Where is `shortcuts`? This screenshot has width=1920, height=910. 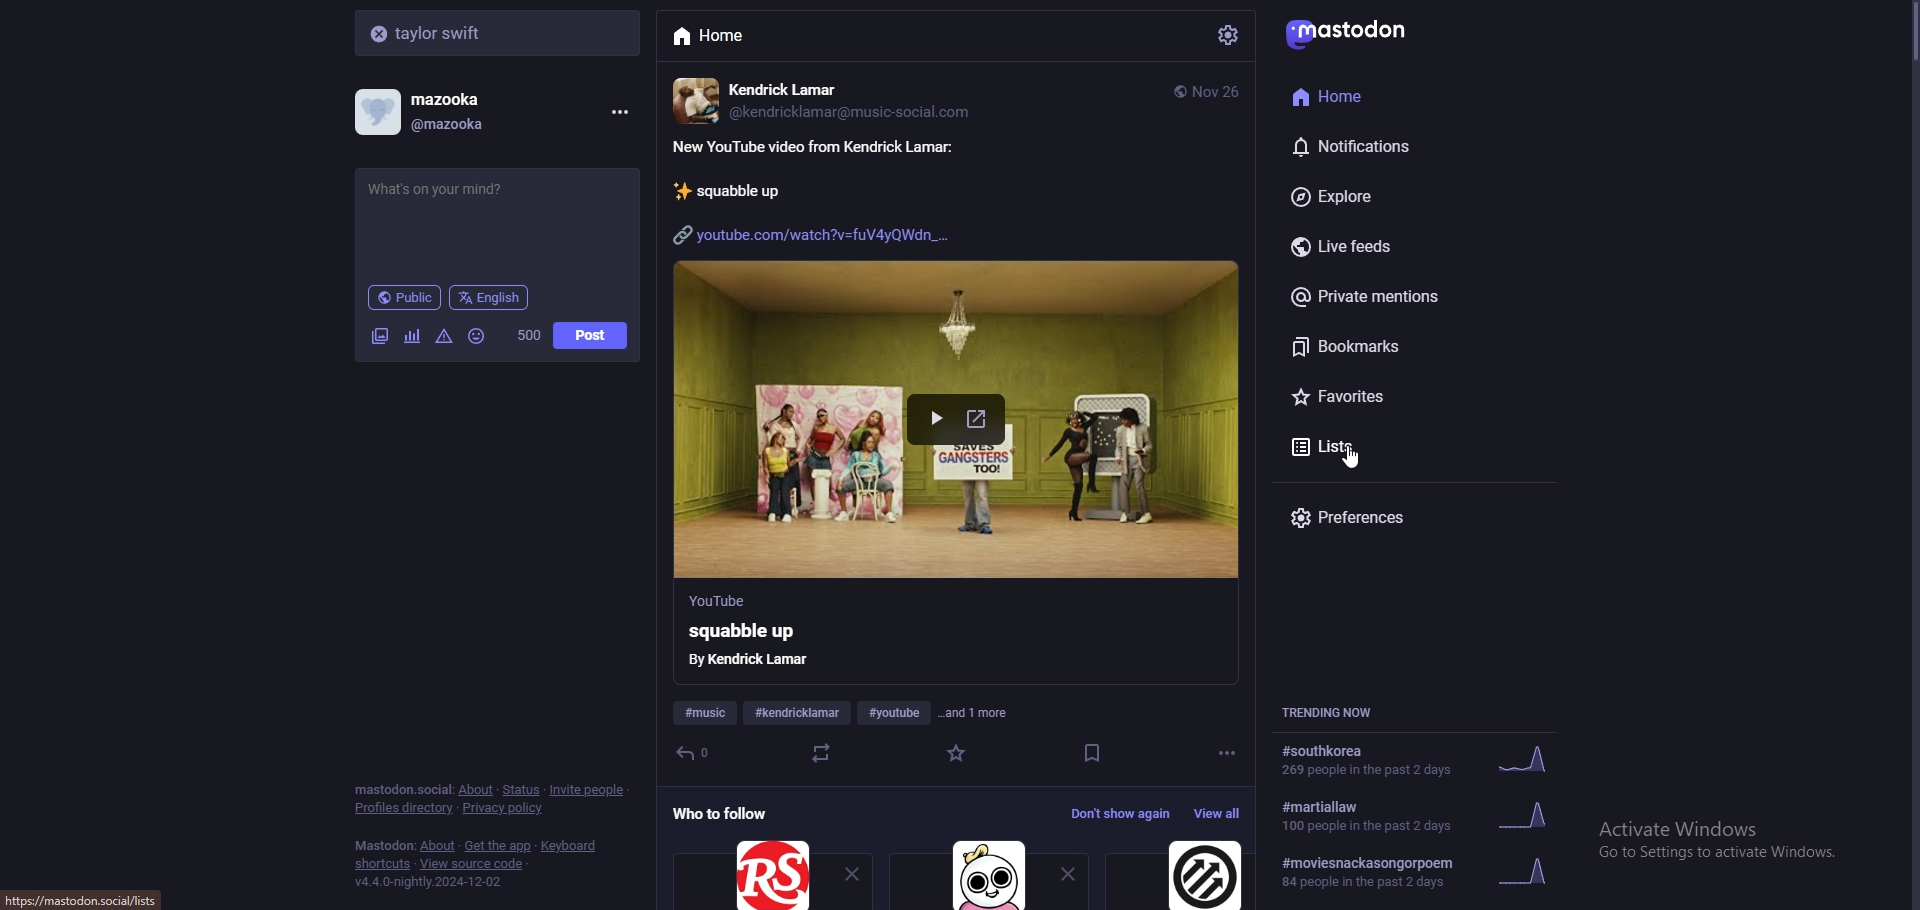
shortcuts is located at coordinates (383, 866).